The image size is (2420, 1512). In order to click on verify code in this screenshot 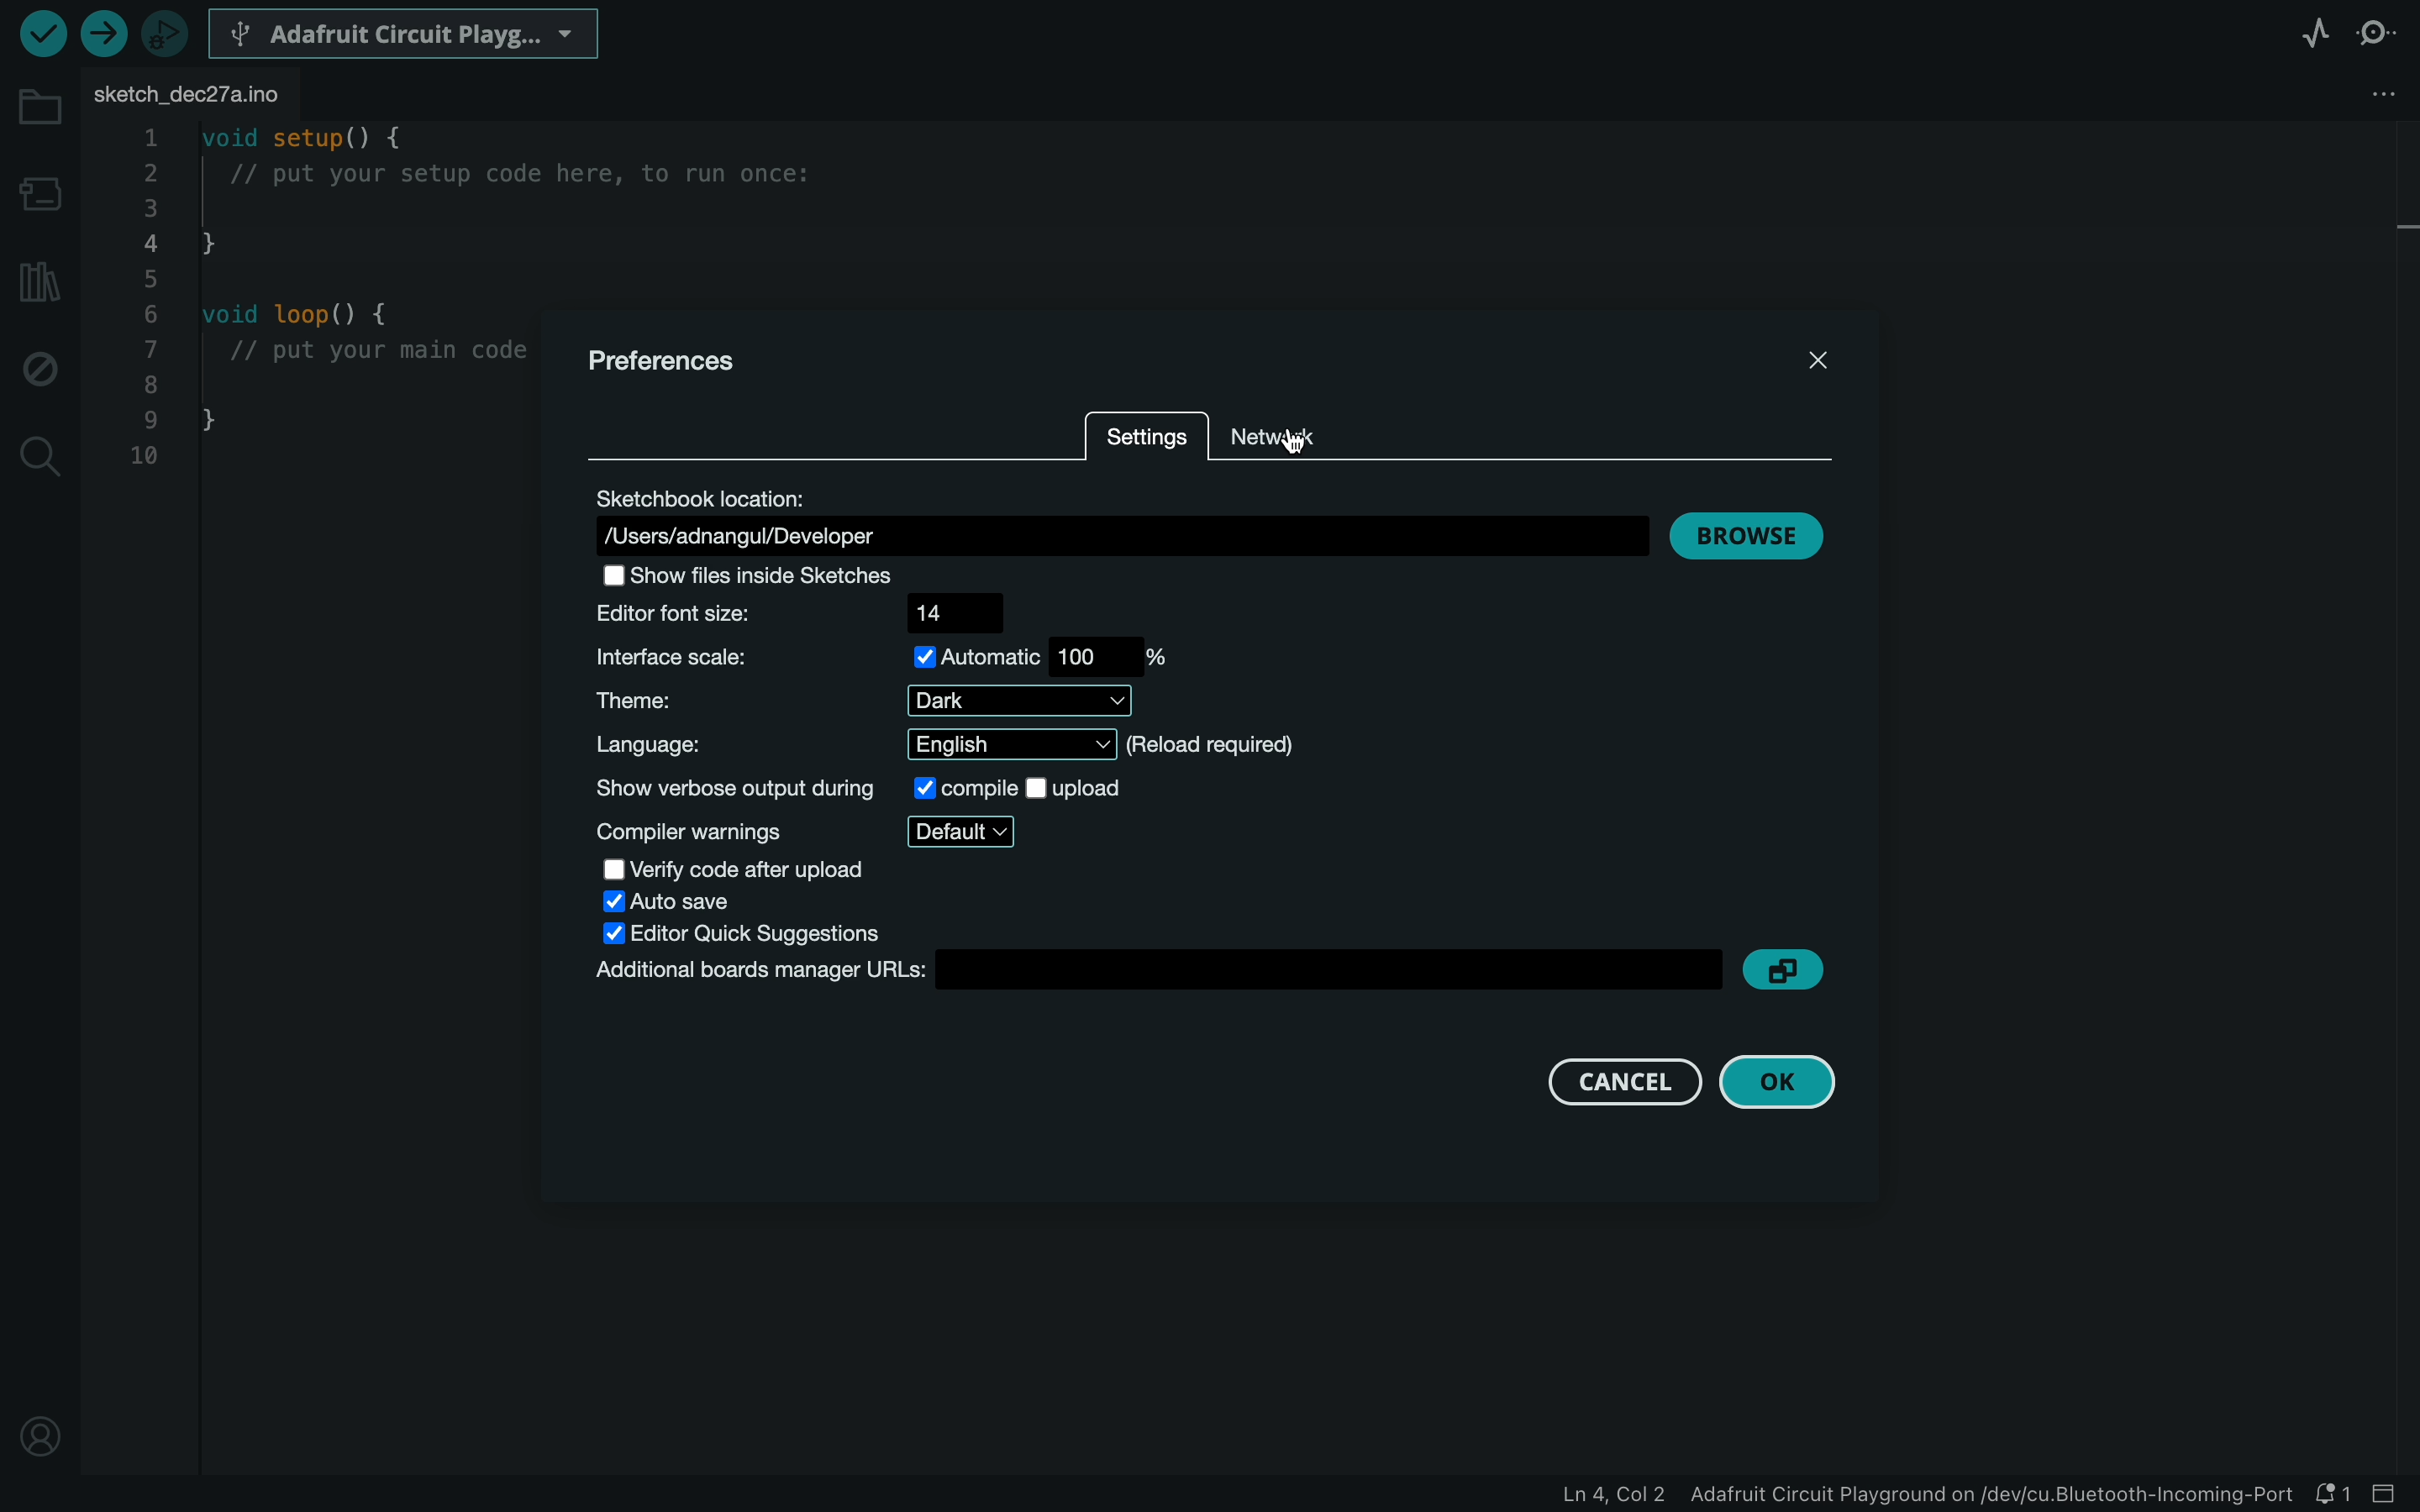, I will do `click(739, 868)`.